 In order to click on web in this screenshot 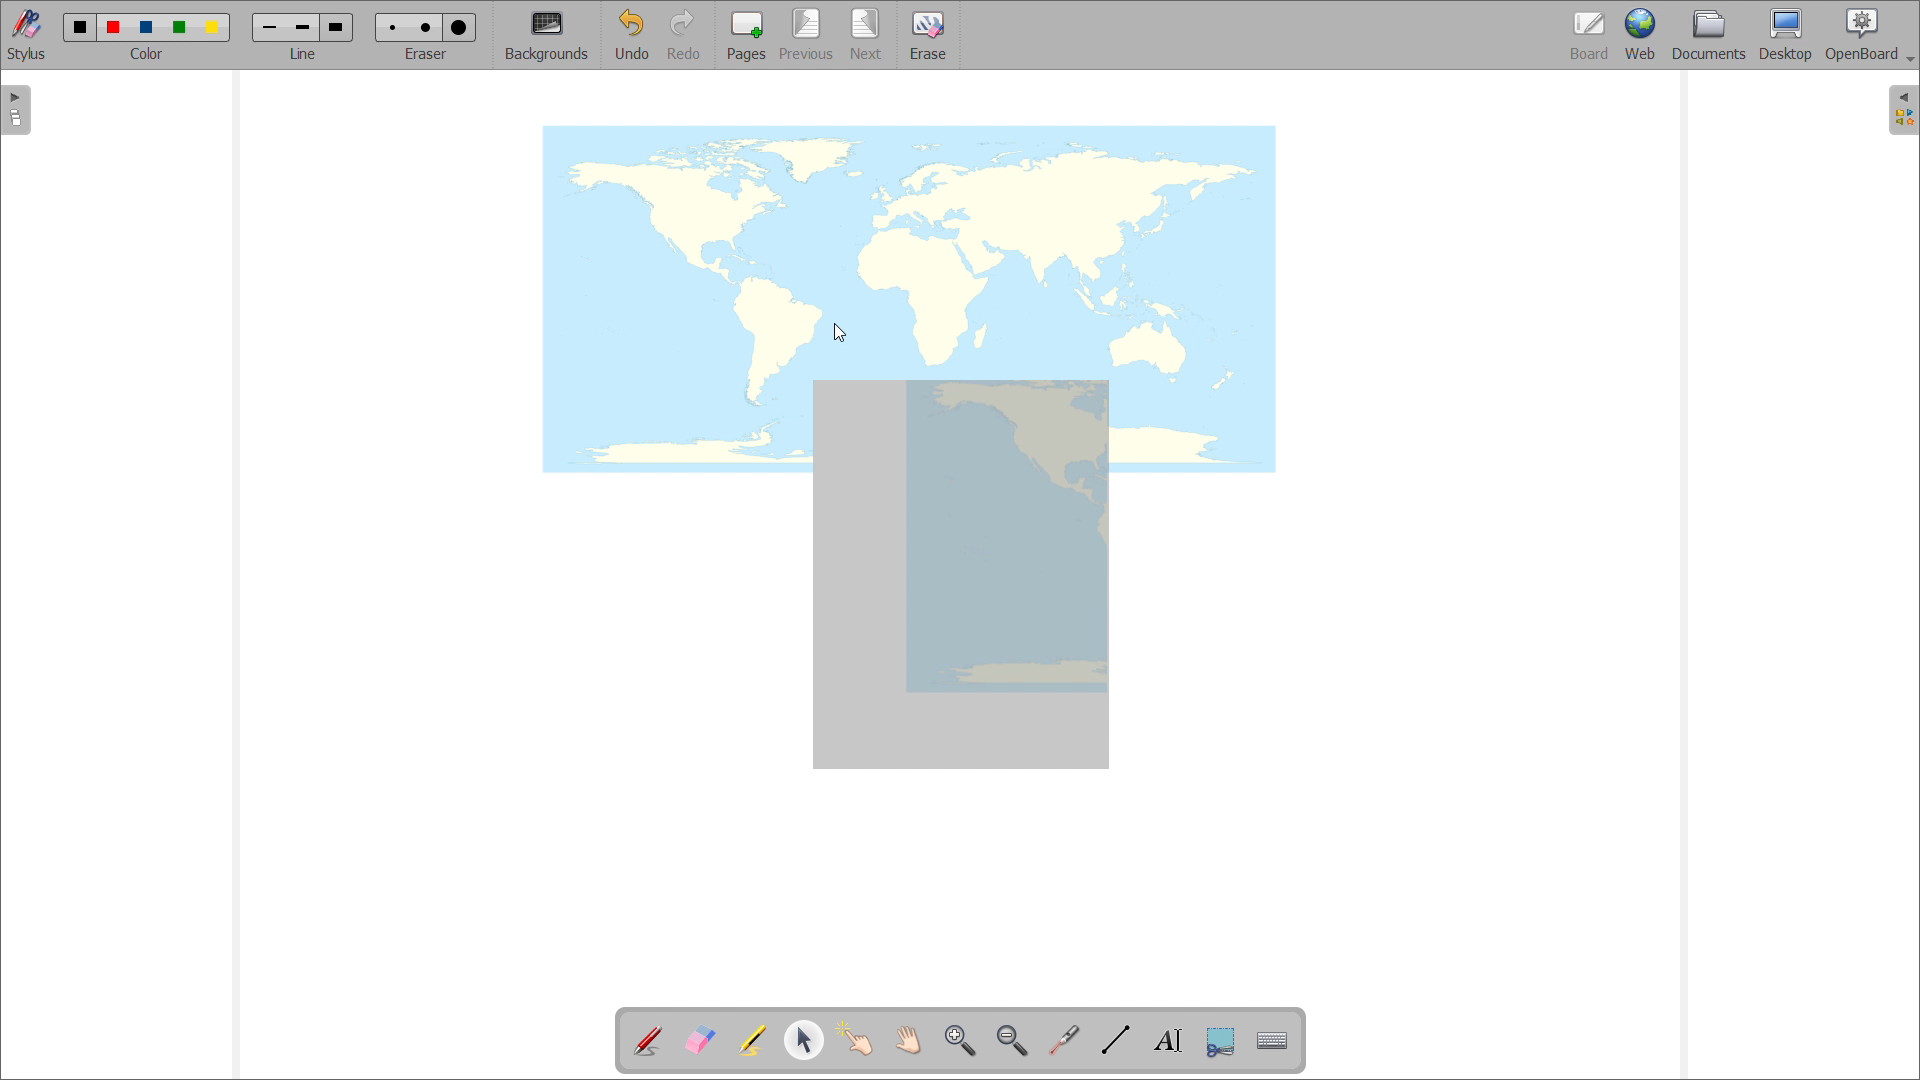, I will do `click(1642, 35)`.